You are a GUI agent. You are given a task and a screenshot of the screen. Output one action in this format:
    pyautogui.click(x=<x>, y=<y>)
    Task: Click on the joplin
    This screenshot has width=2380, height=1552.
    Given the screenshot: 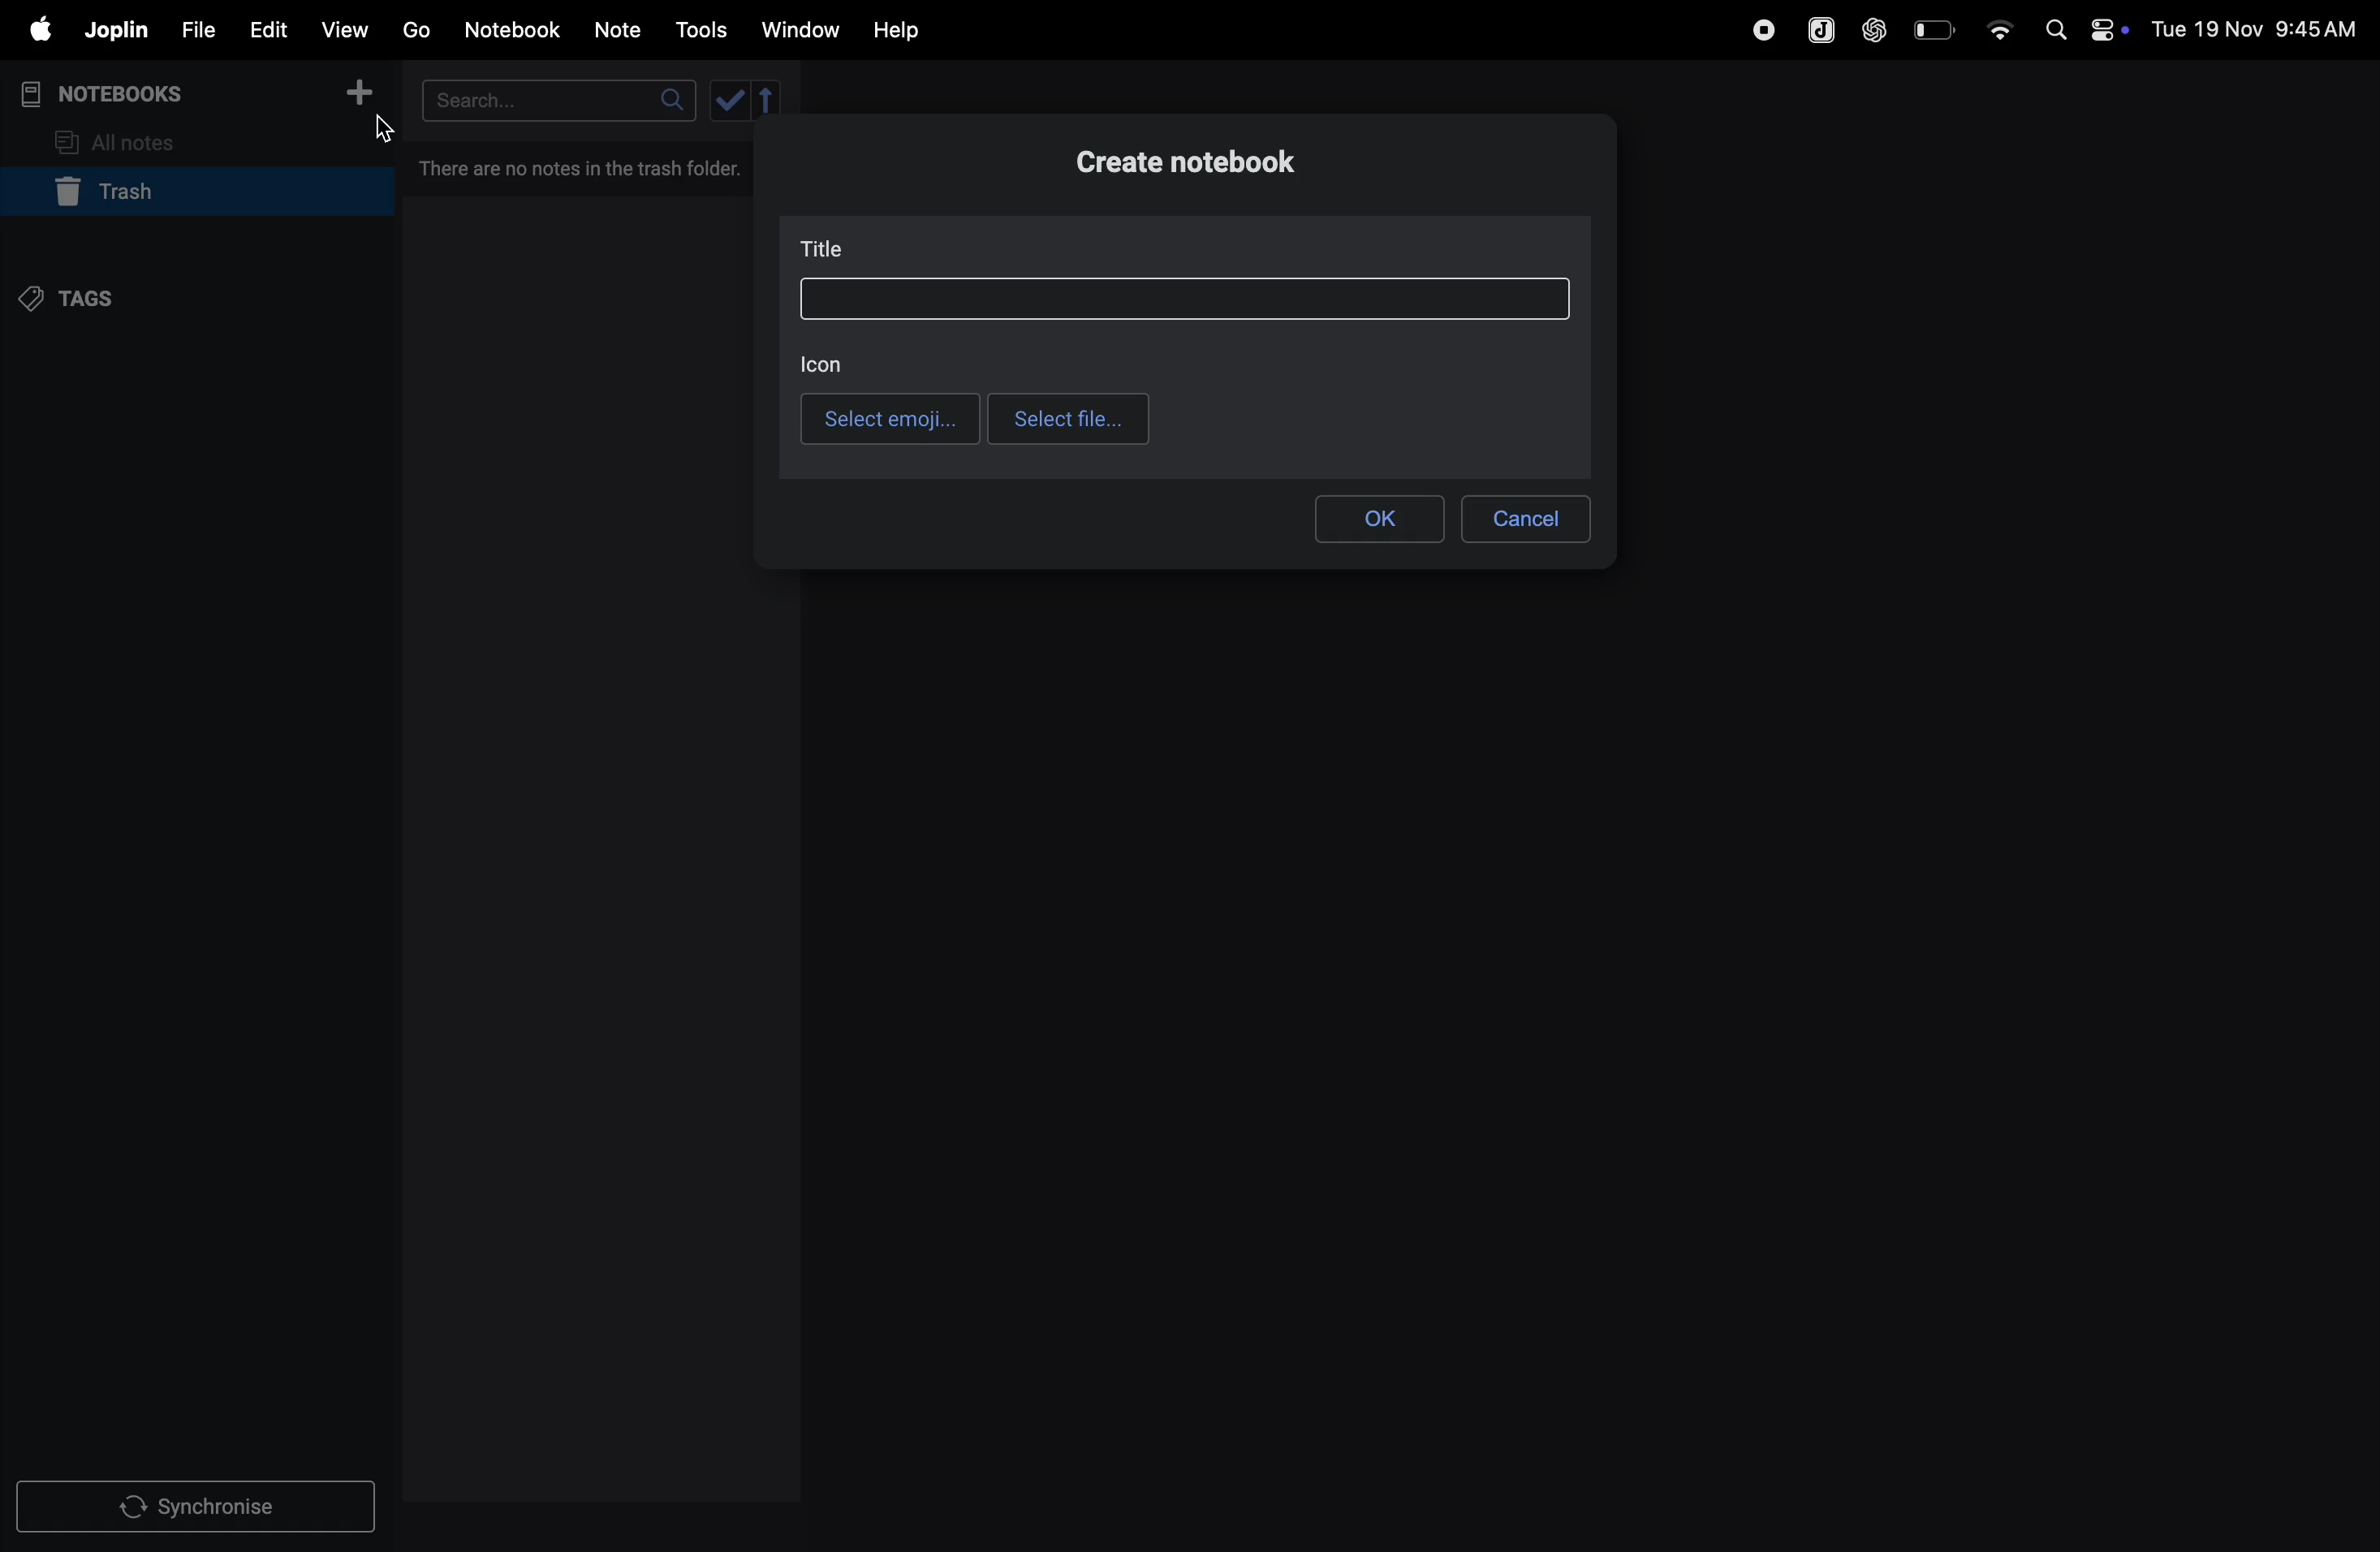 What is the action you would take?
    pyautogui.click(x=1818, y=29)
    